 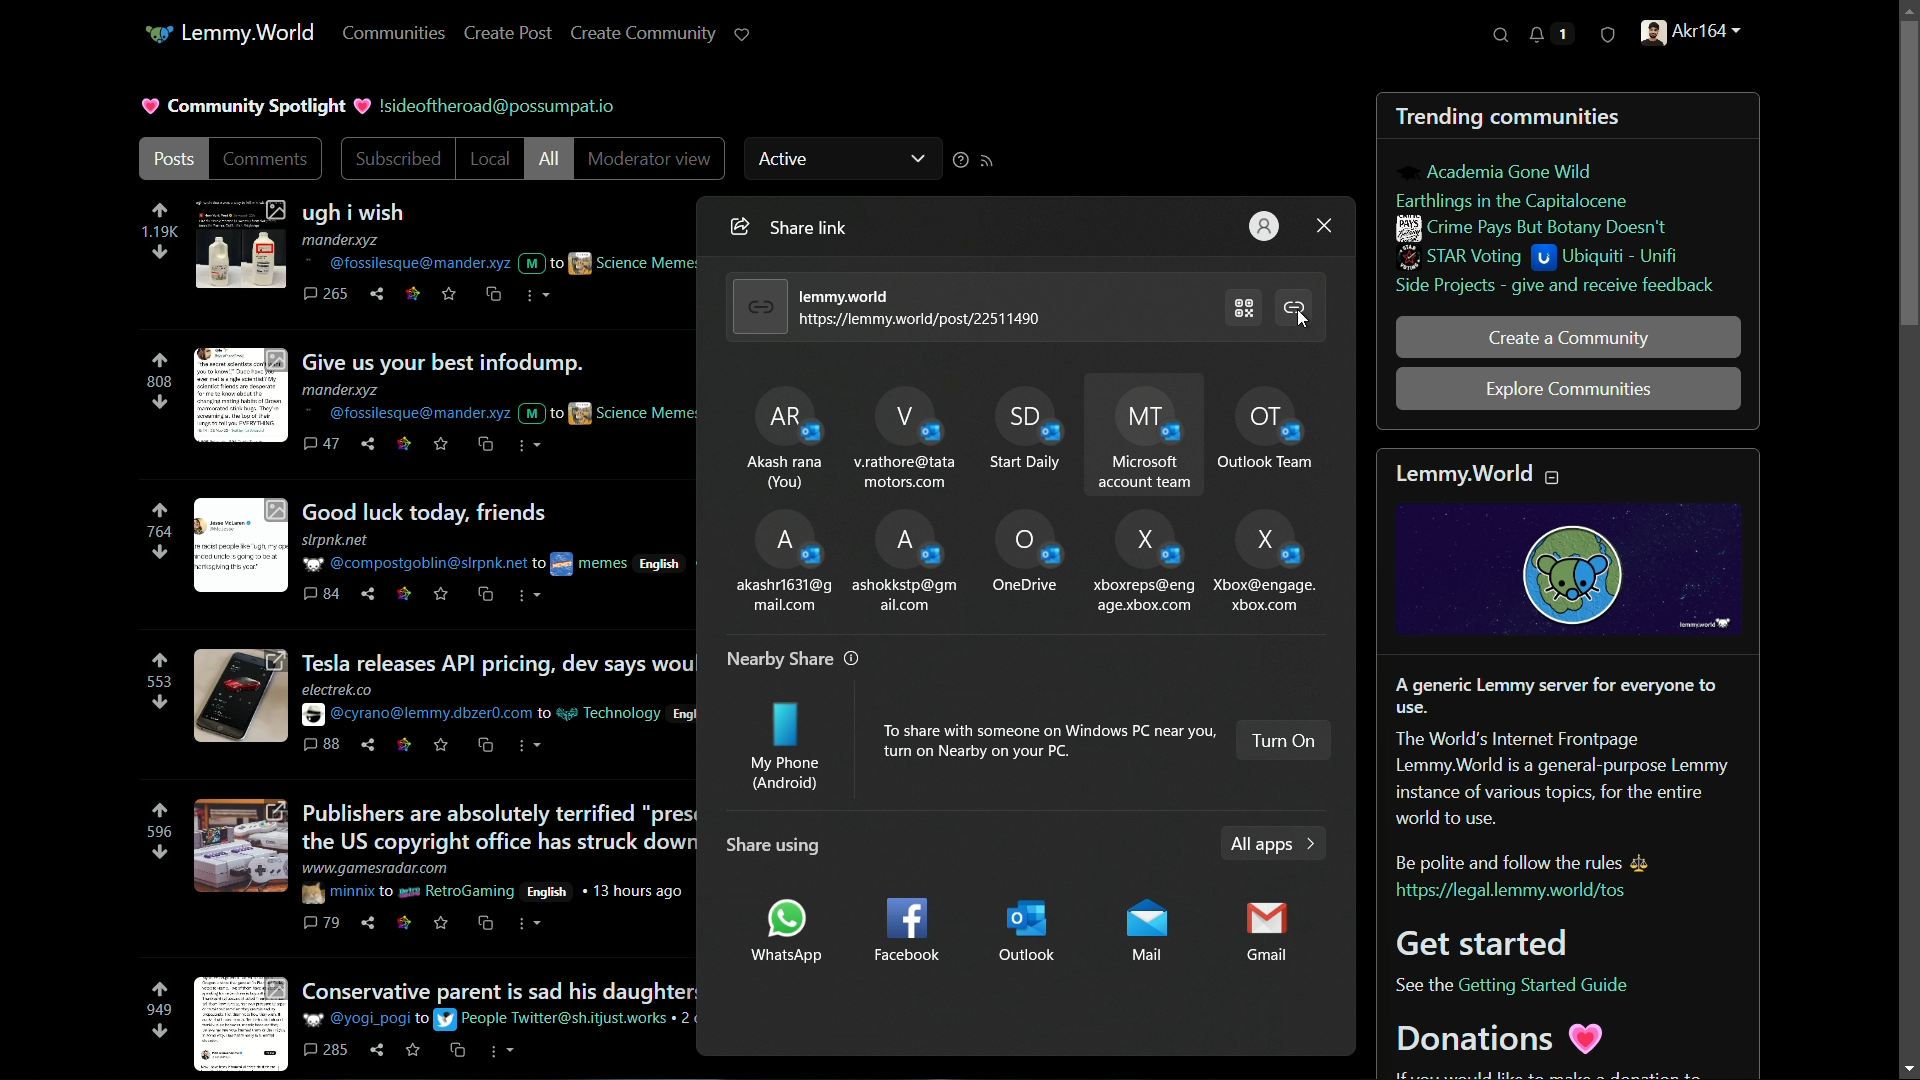 I want to click on explore communities, so click(x=1570, y=388).